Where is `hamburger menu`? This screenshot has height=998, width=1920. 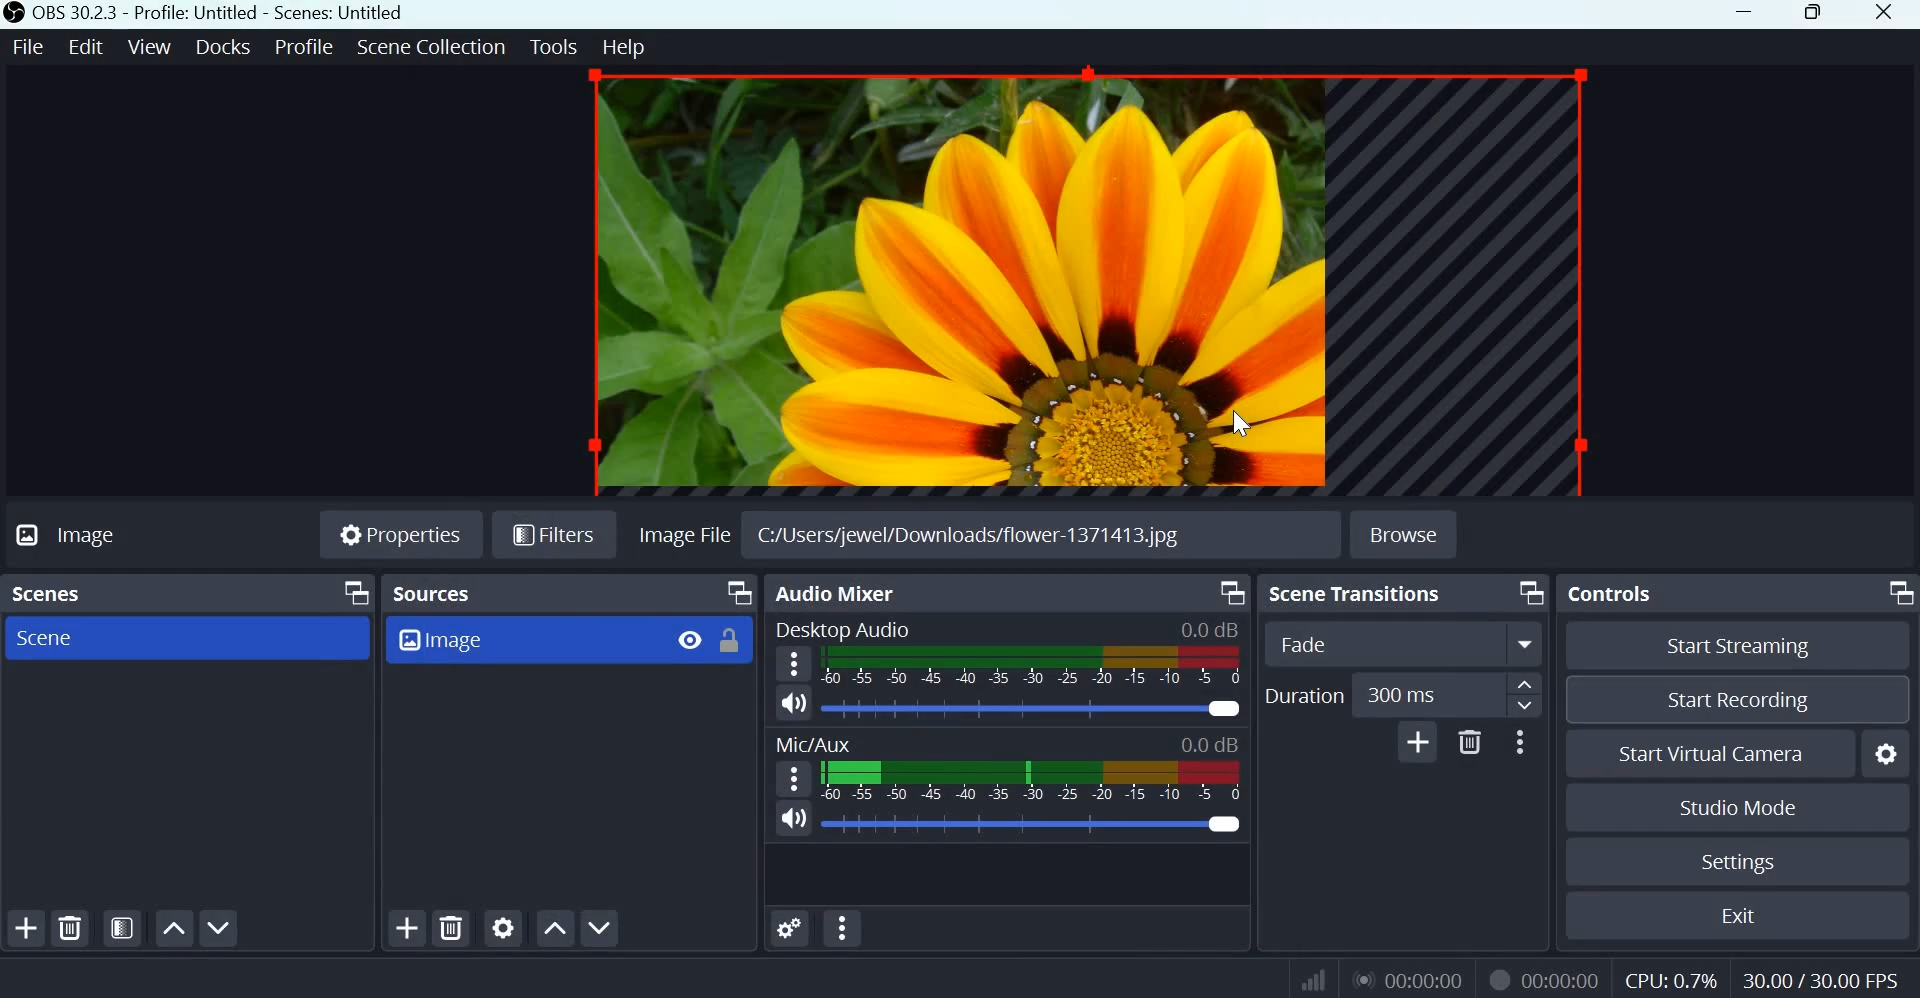 hamburger menu is located at coordinates (795, 779).